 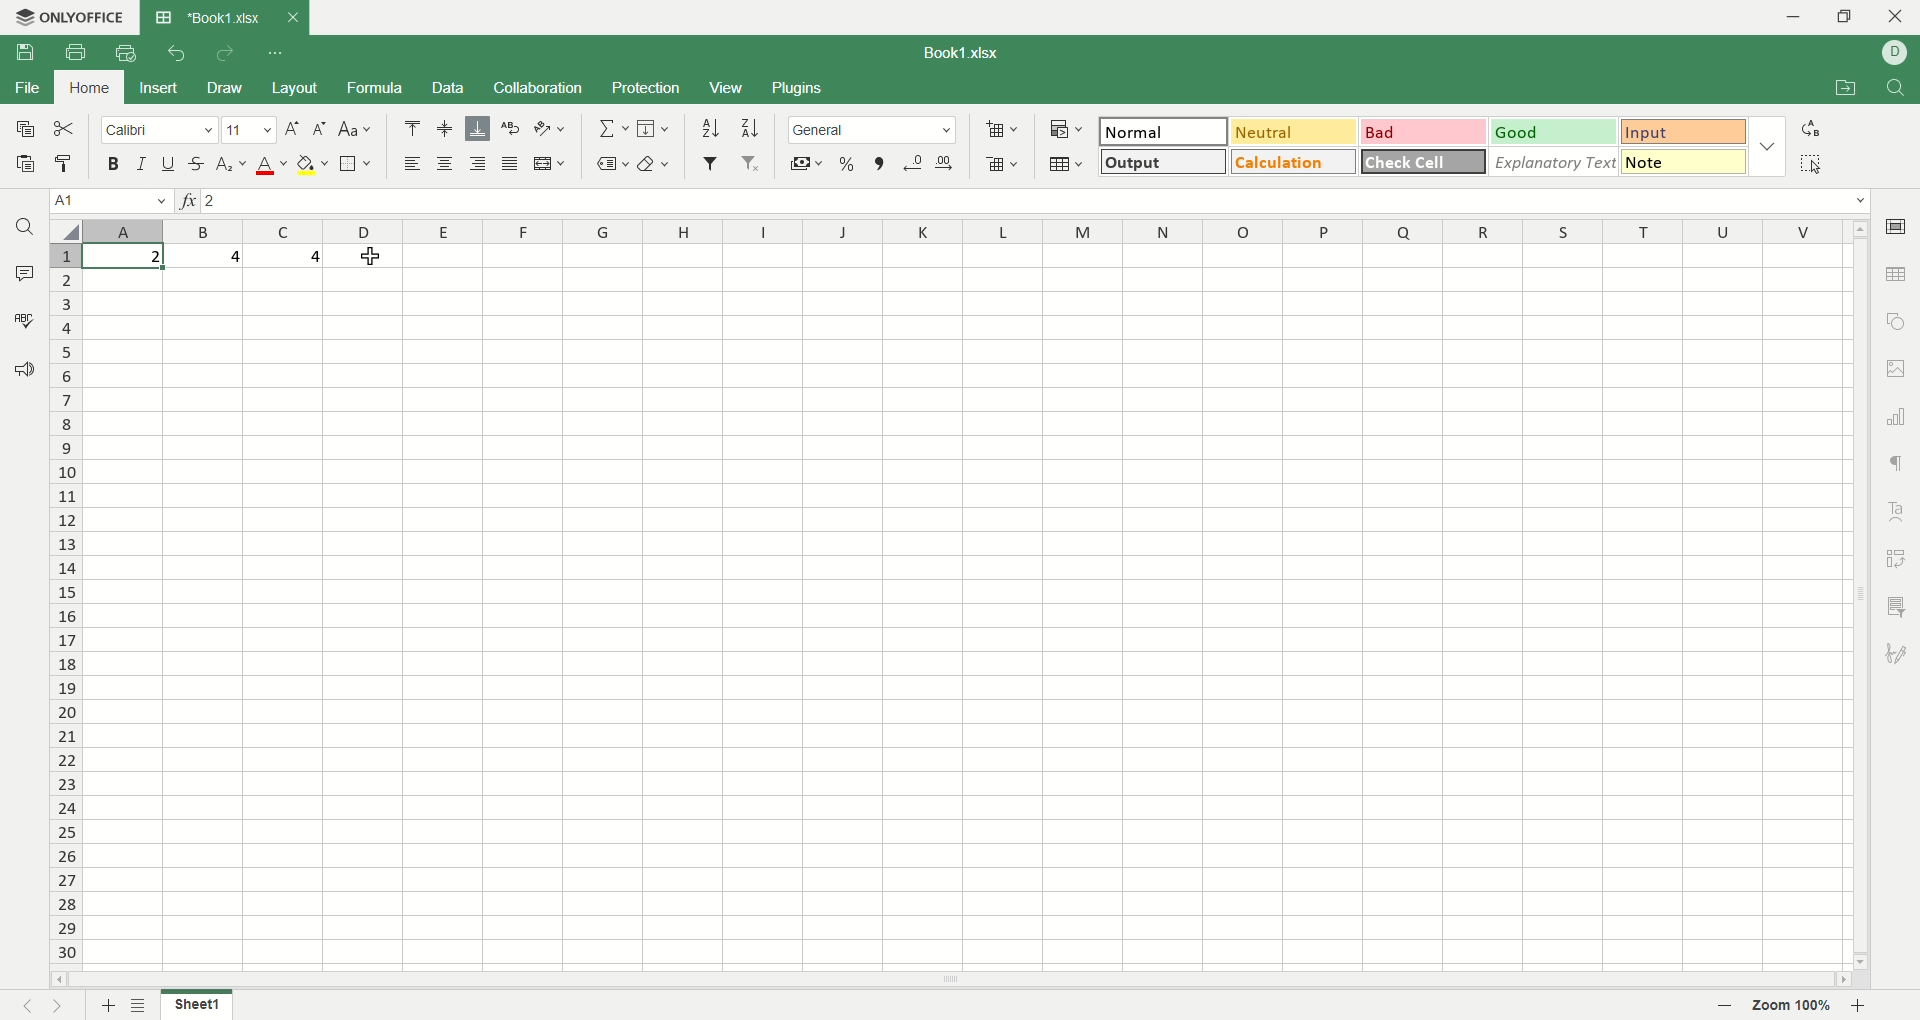 I want to click on plugins, so click(x=796, y=88).